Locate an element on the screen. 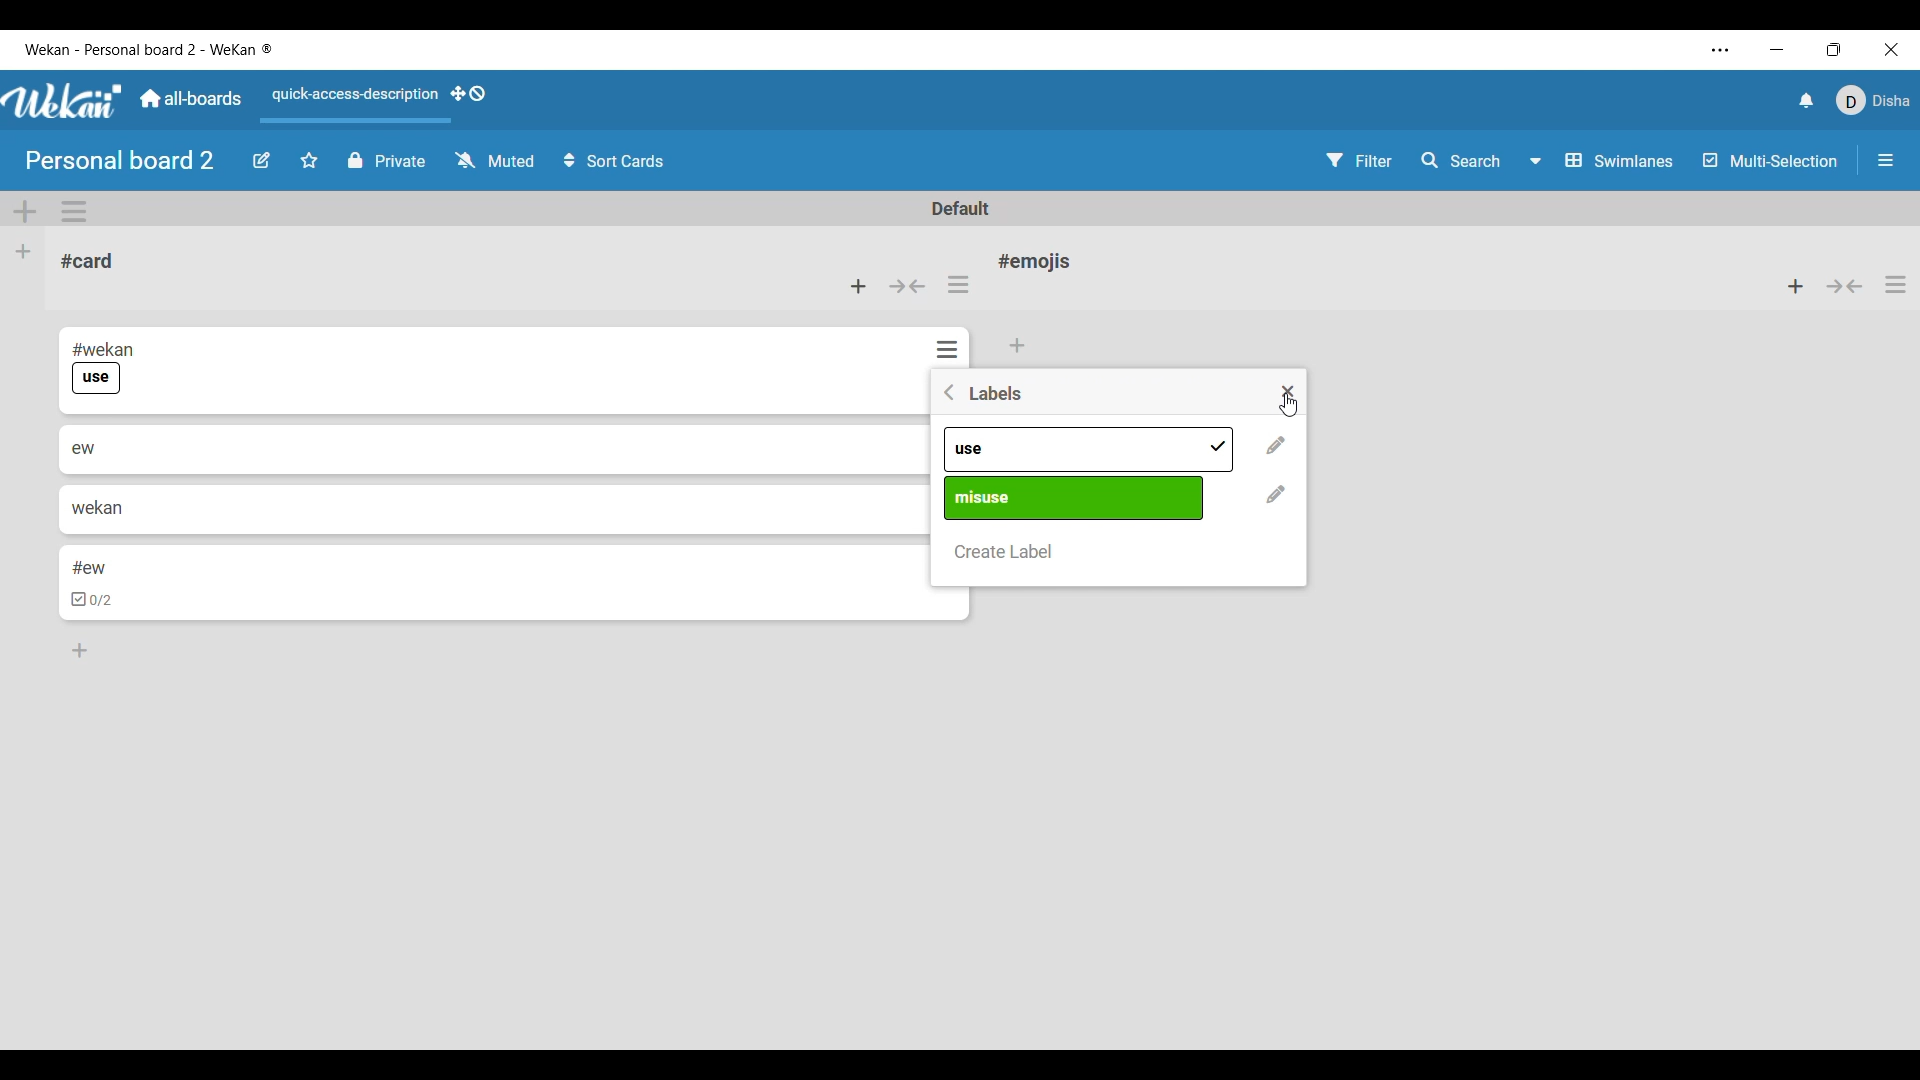 The width and height of the screenshot is (1920, 1080). #ew is located at coordinates (88, 567).